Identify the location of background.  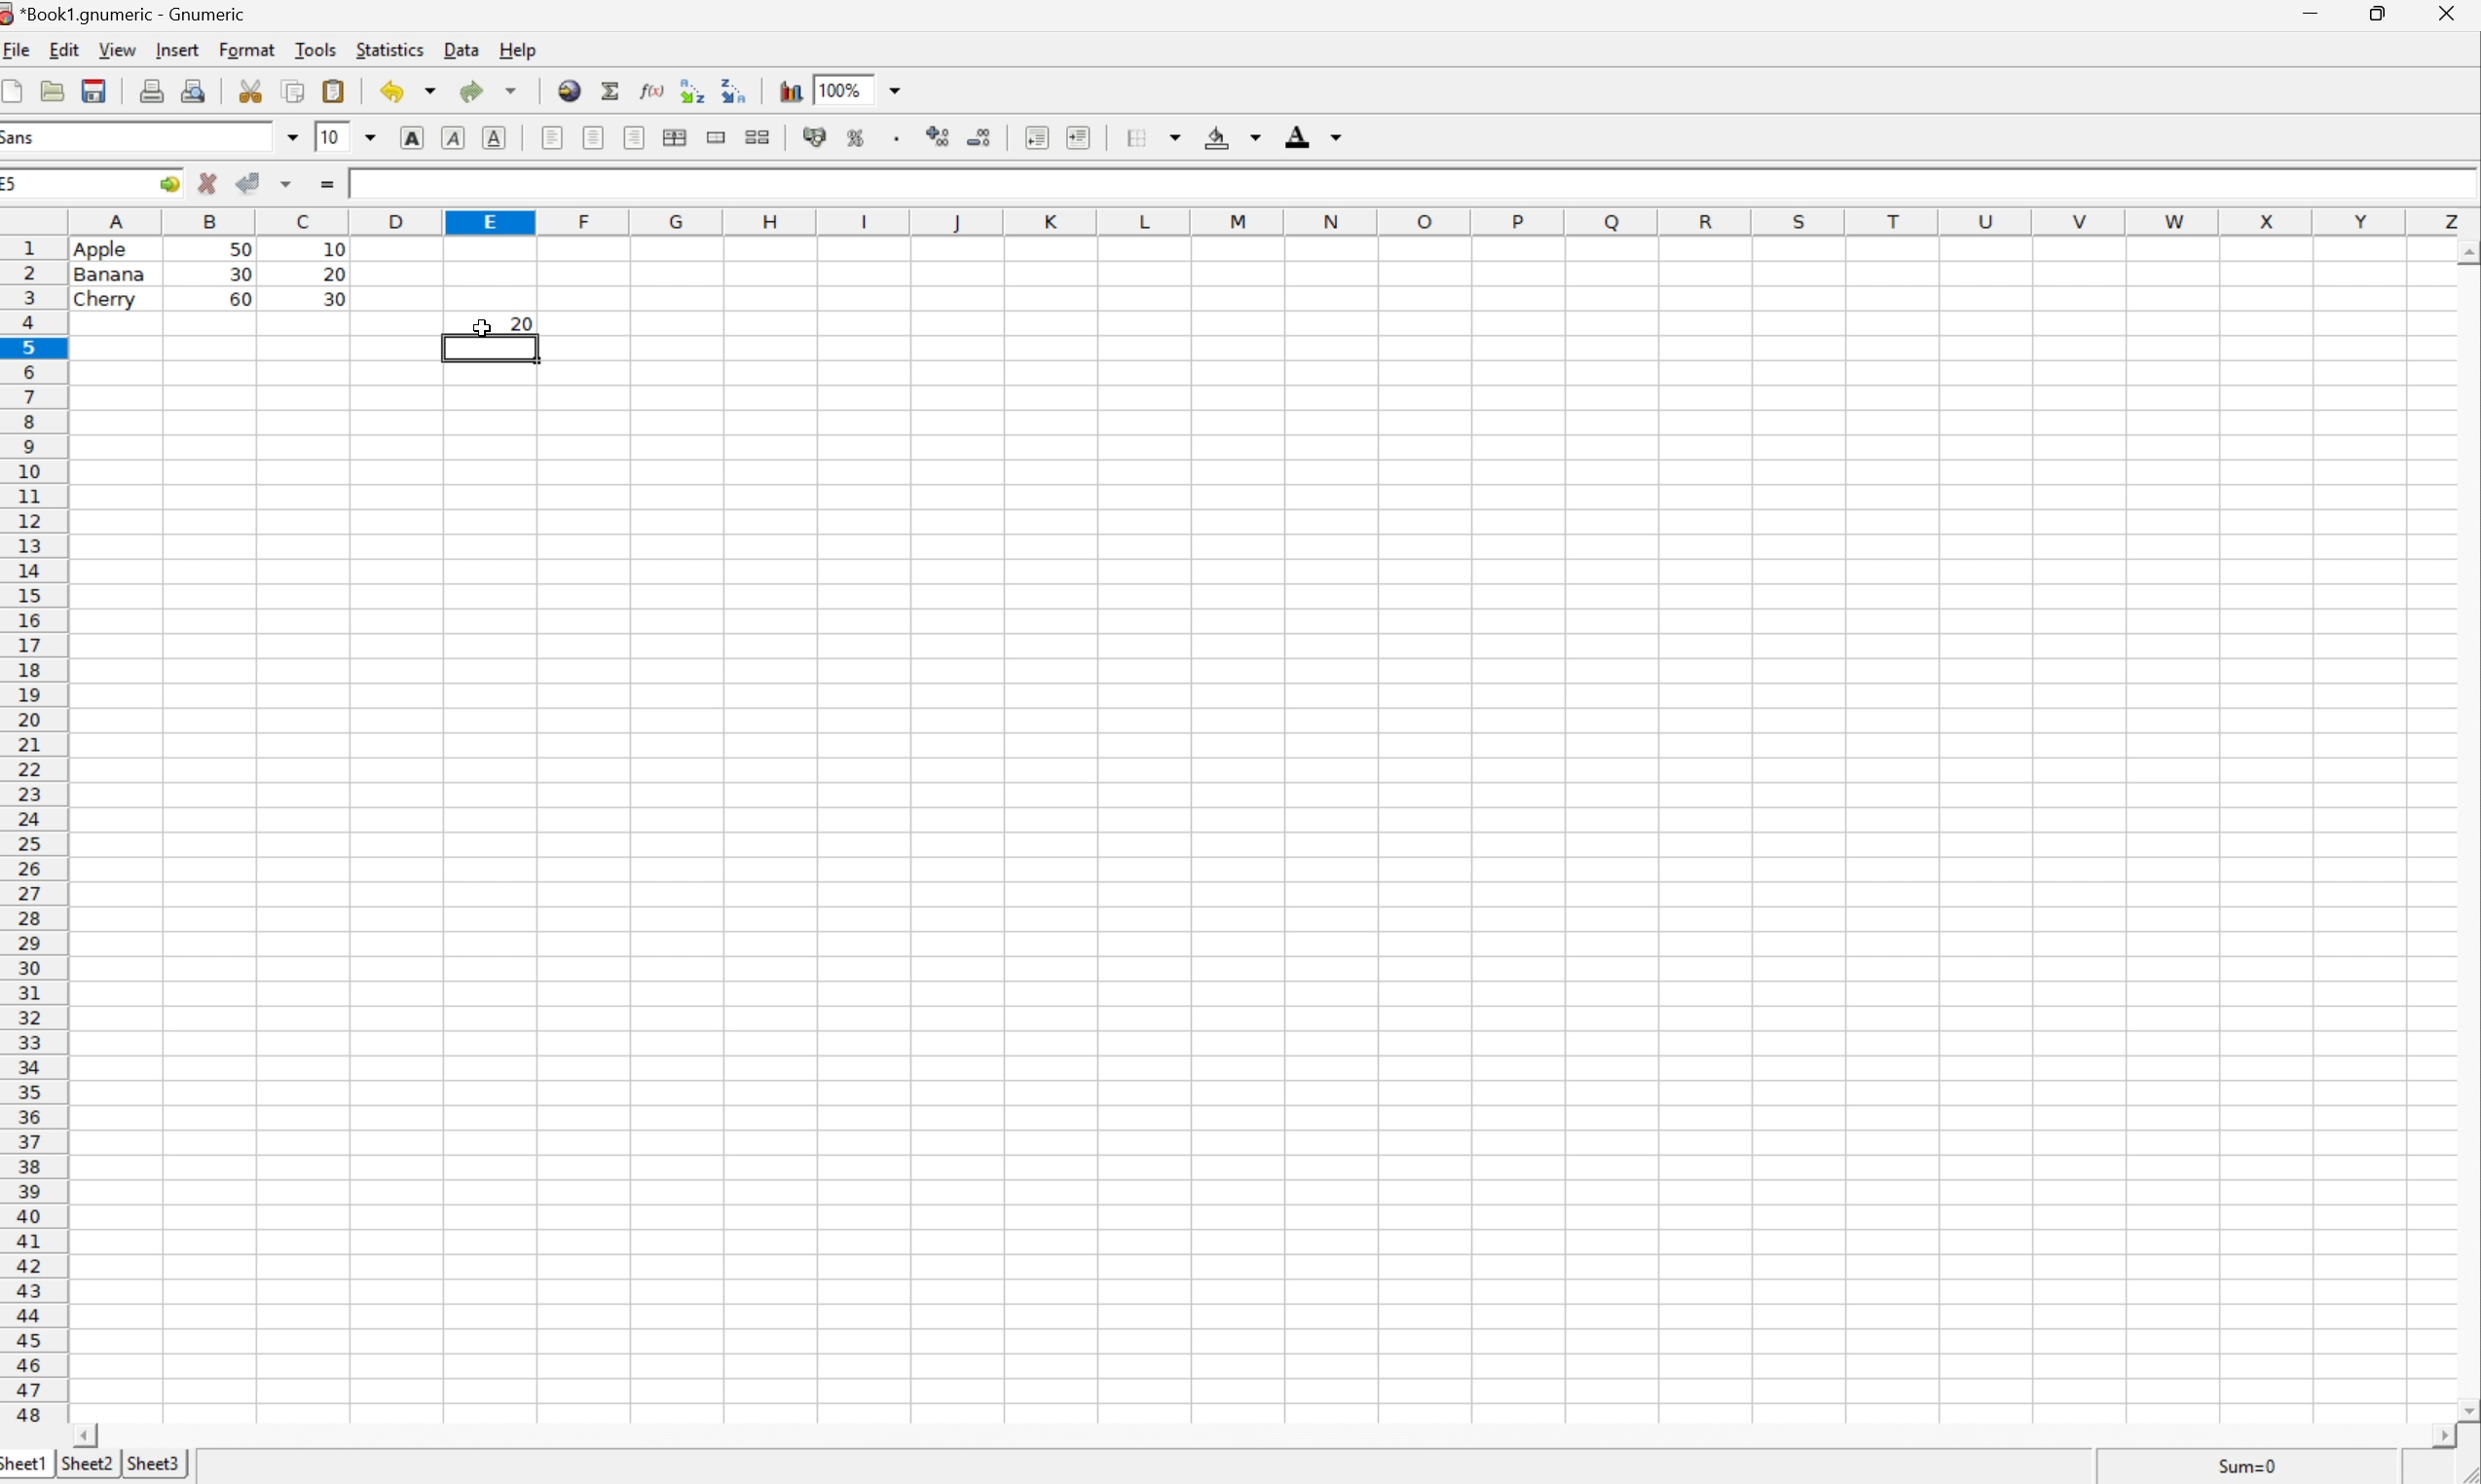
(1236, 137).